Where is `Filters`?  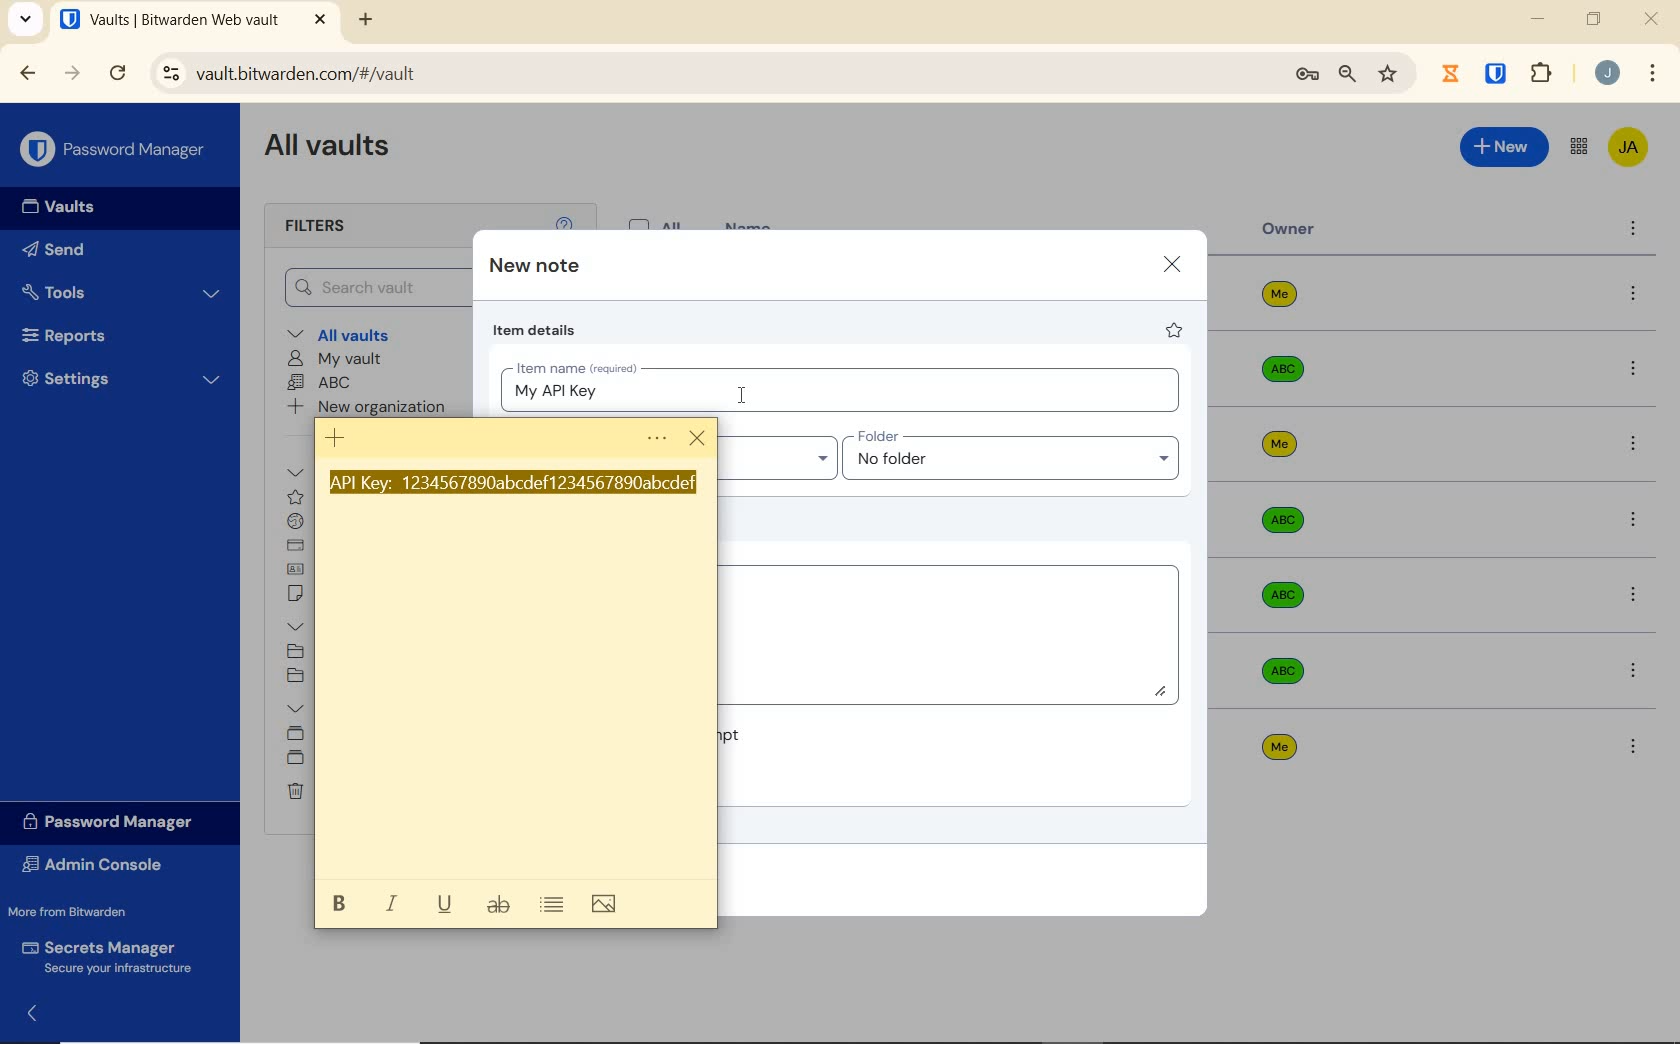 Filters is located at coordinates (319, 227).